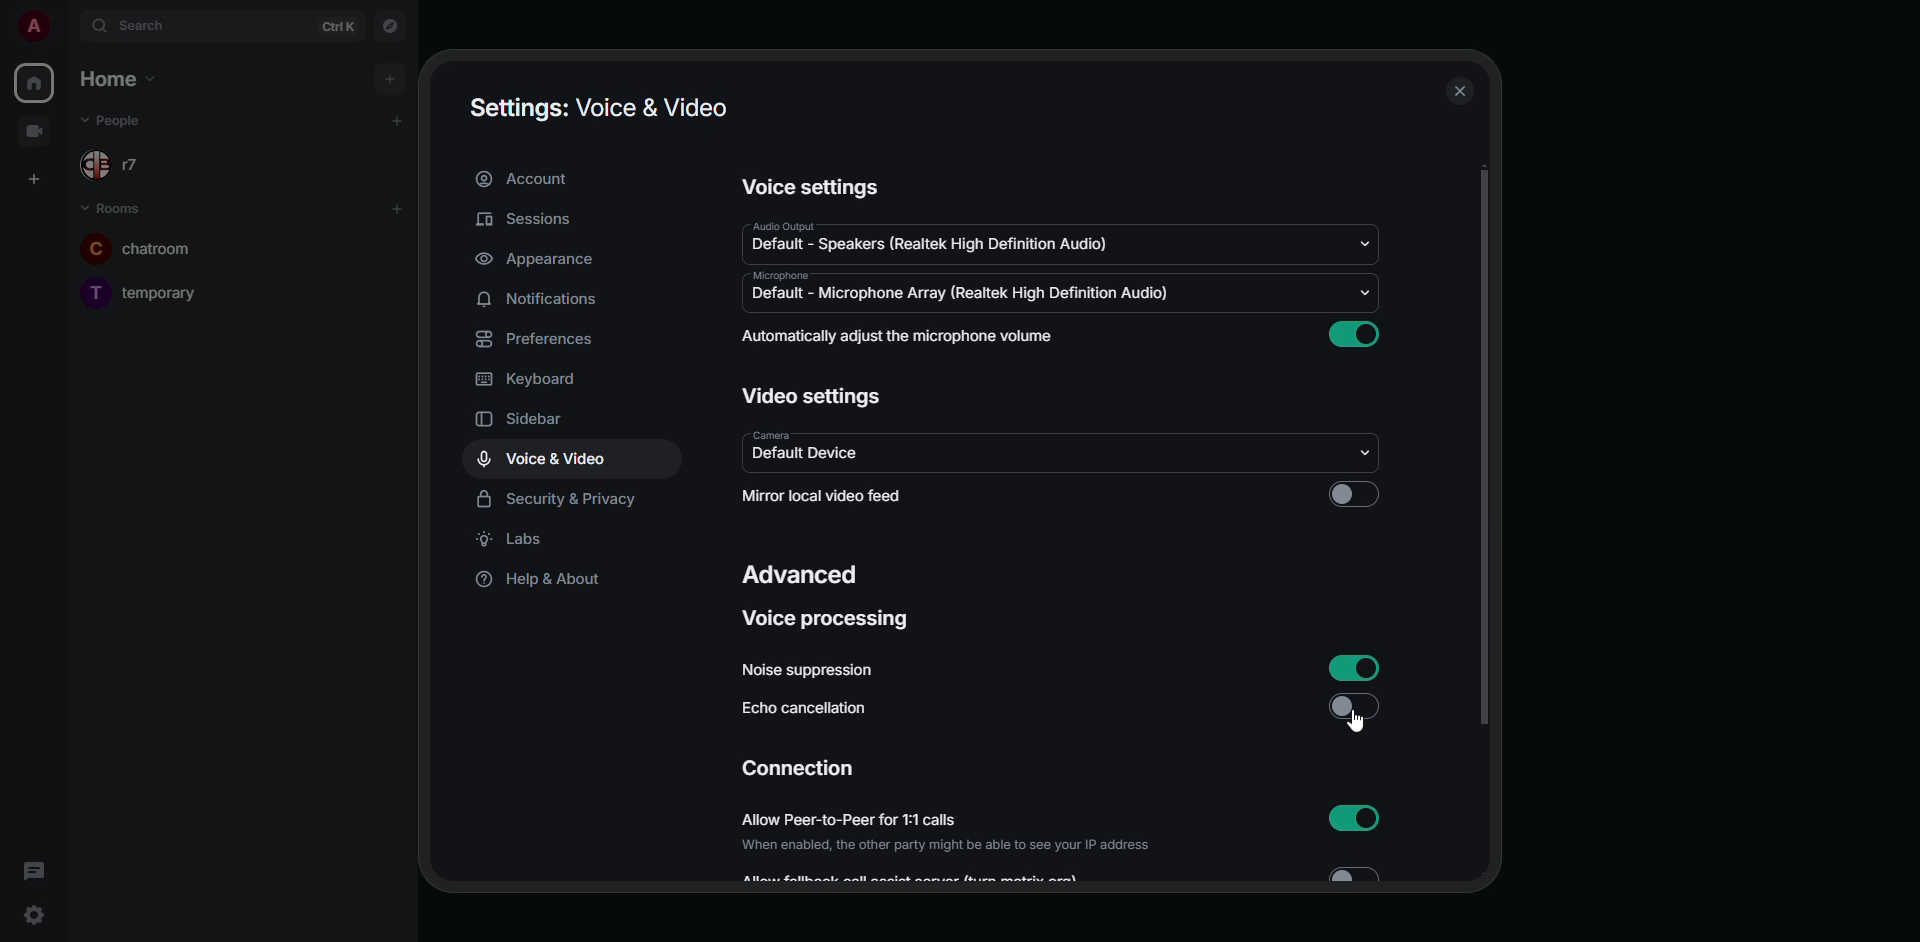 The image size is (1920, 942). What do you see at coordinates (1356, 724) in the screenshot?
I see `cursor` at bounding box center [1356, 724].